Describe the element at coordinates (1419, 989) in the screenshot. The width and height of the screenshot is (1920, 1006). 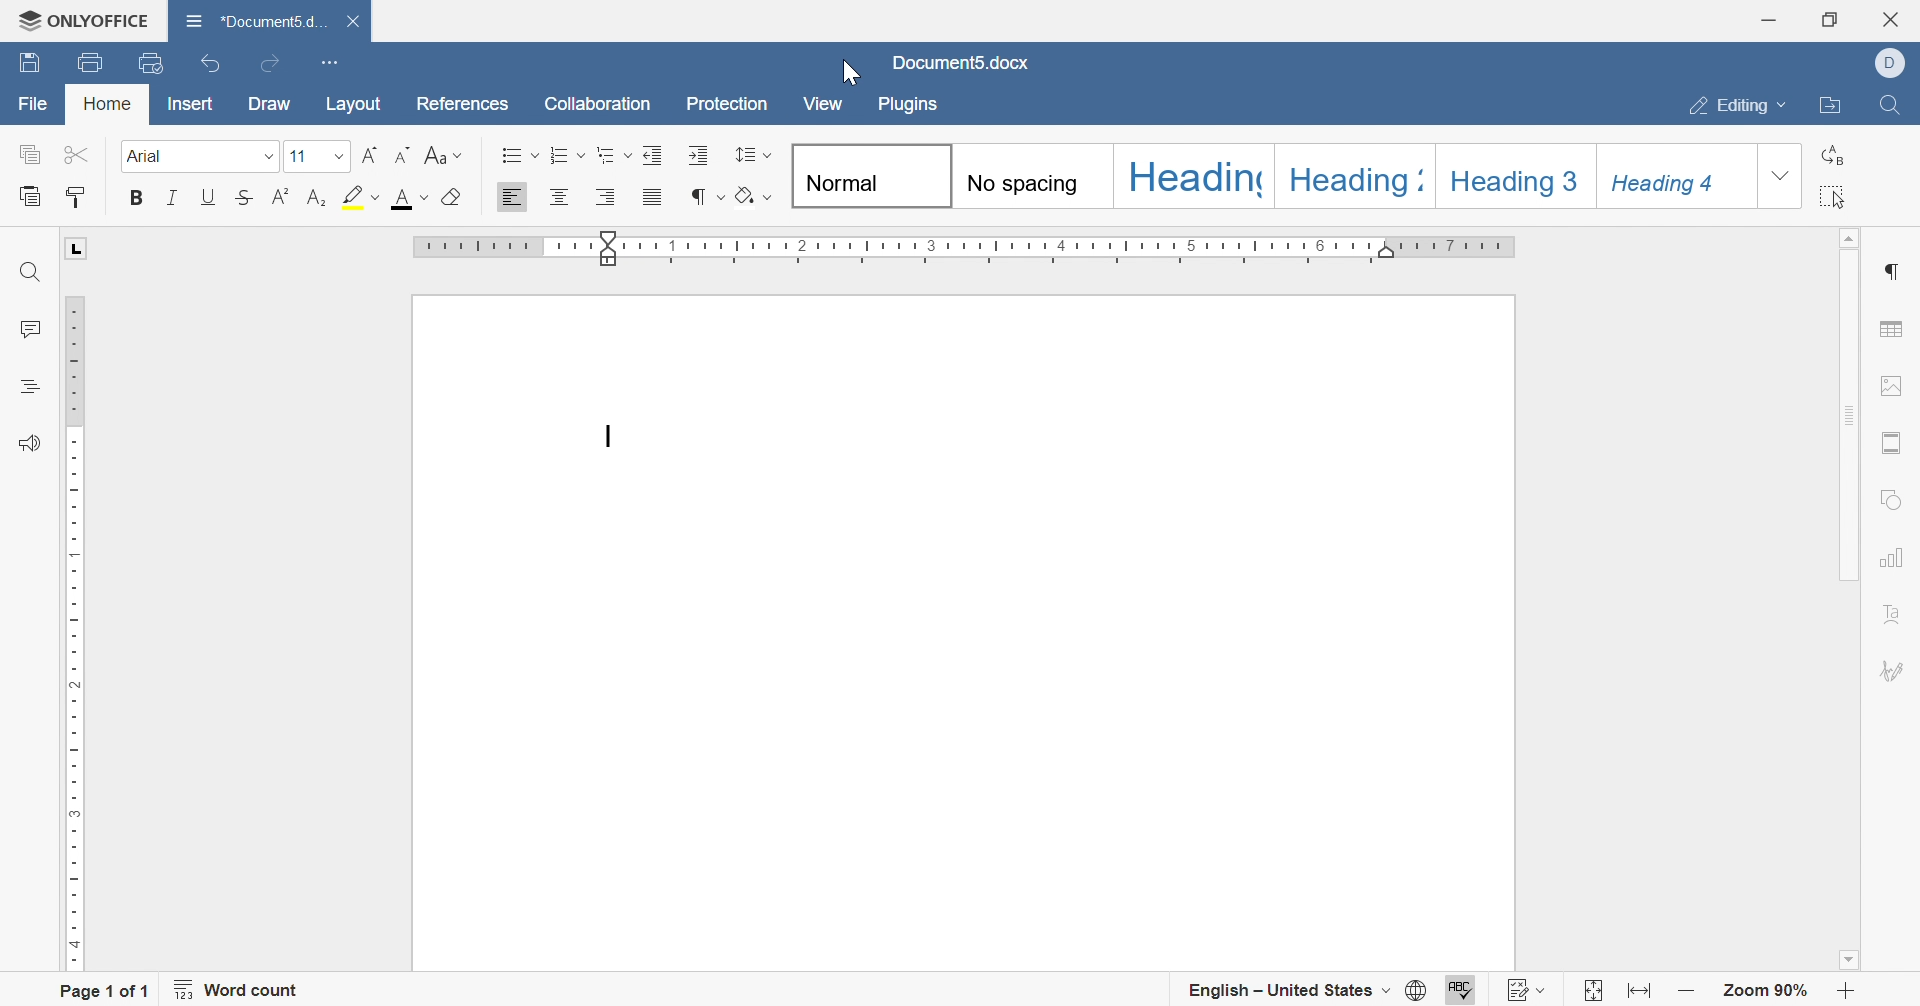
I see `set document language` at that location.